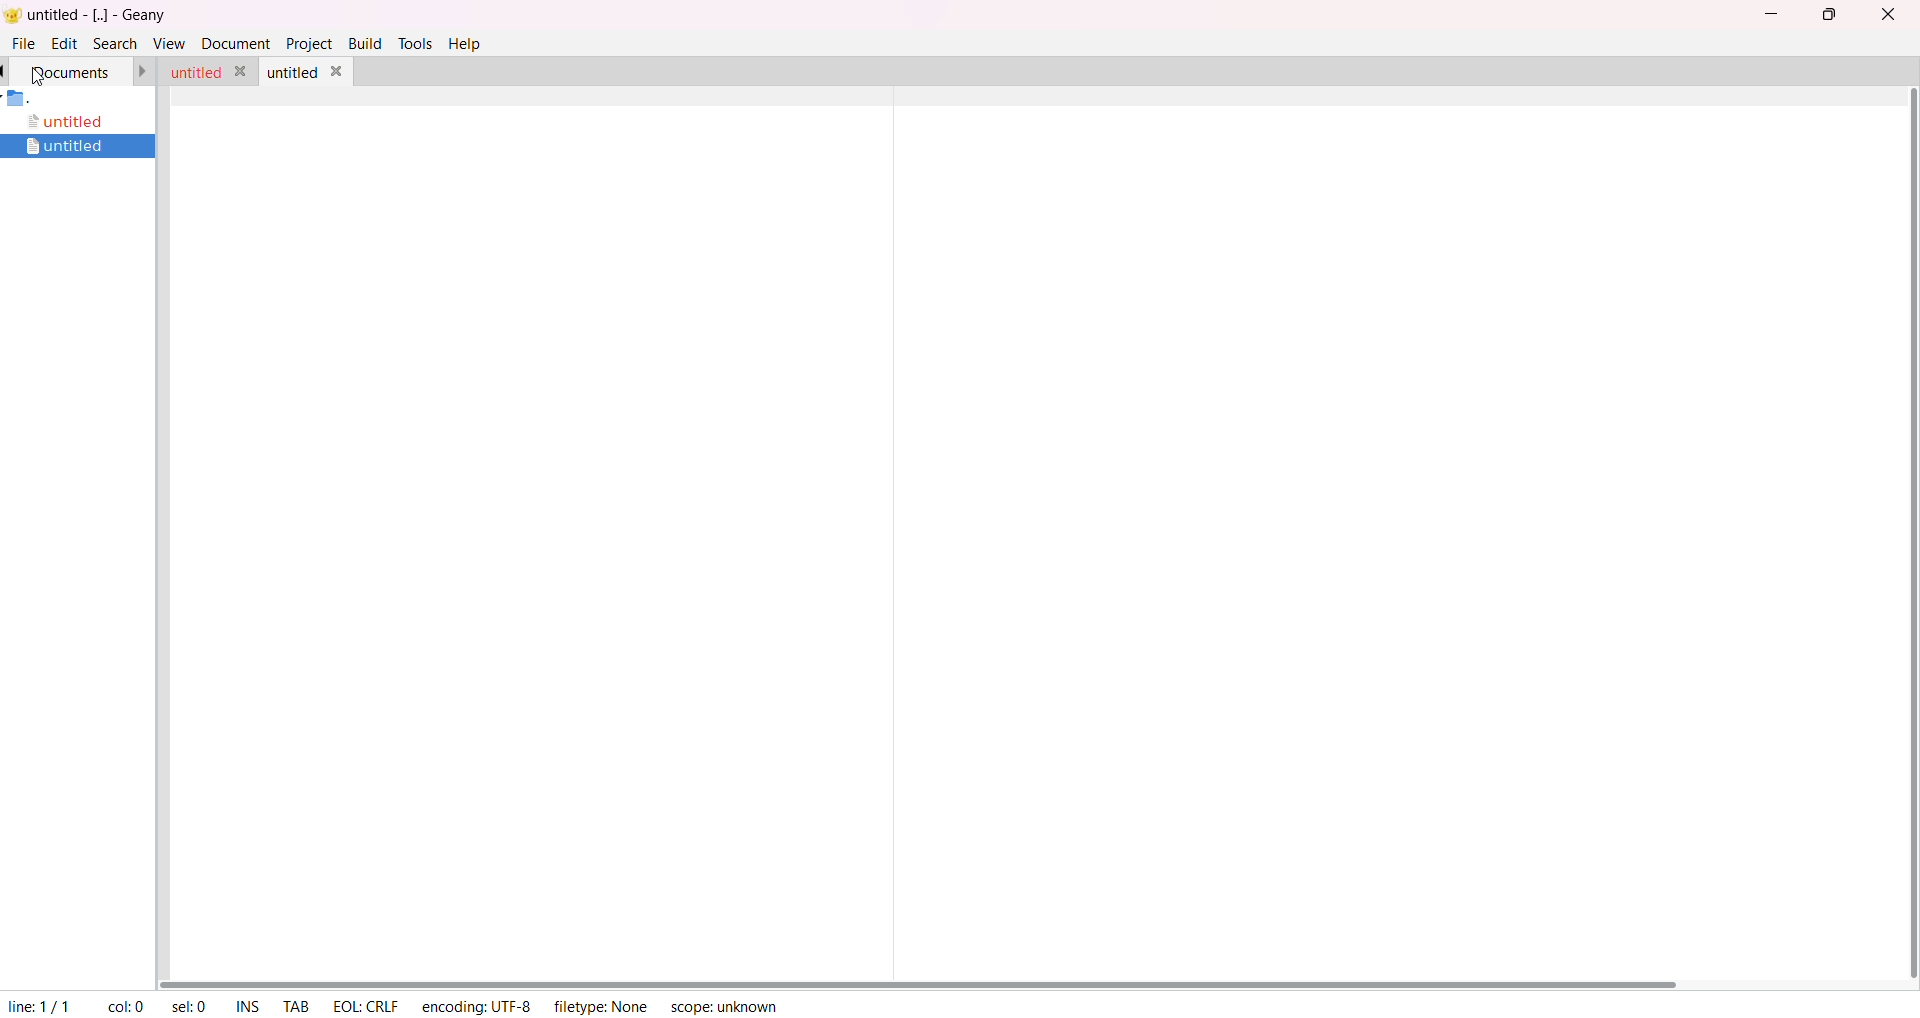  What do you see at coordinates (374, 1005) in the screenshot?
I see `EOL: CRLF` at bounding box center [374, 1005].